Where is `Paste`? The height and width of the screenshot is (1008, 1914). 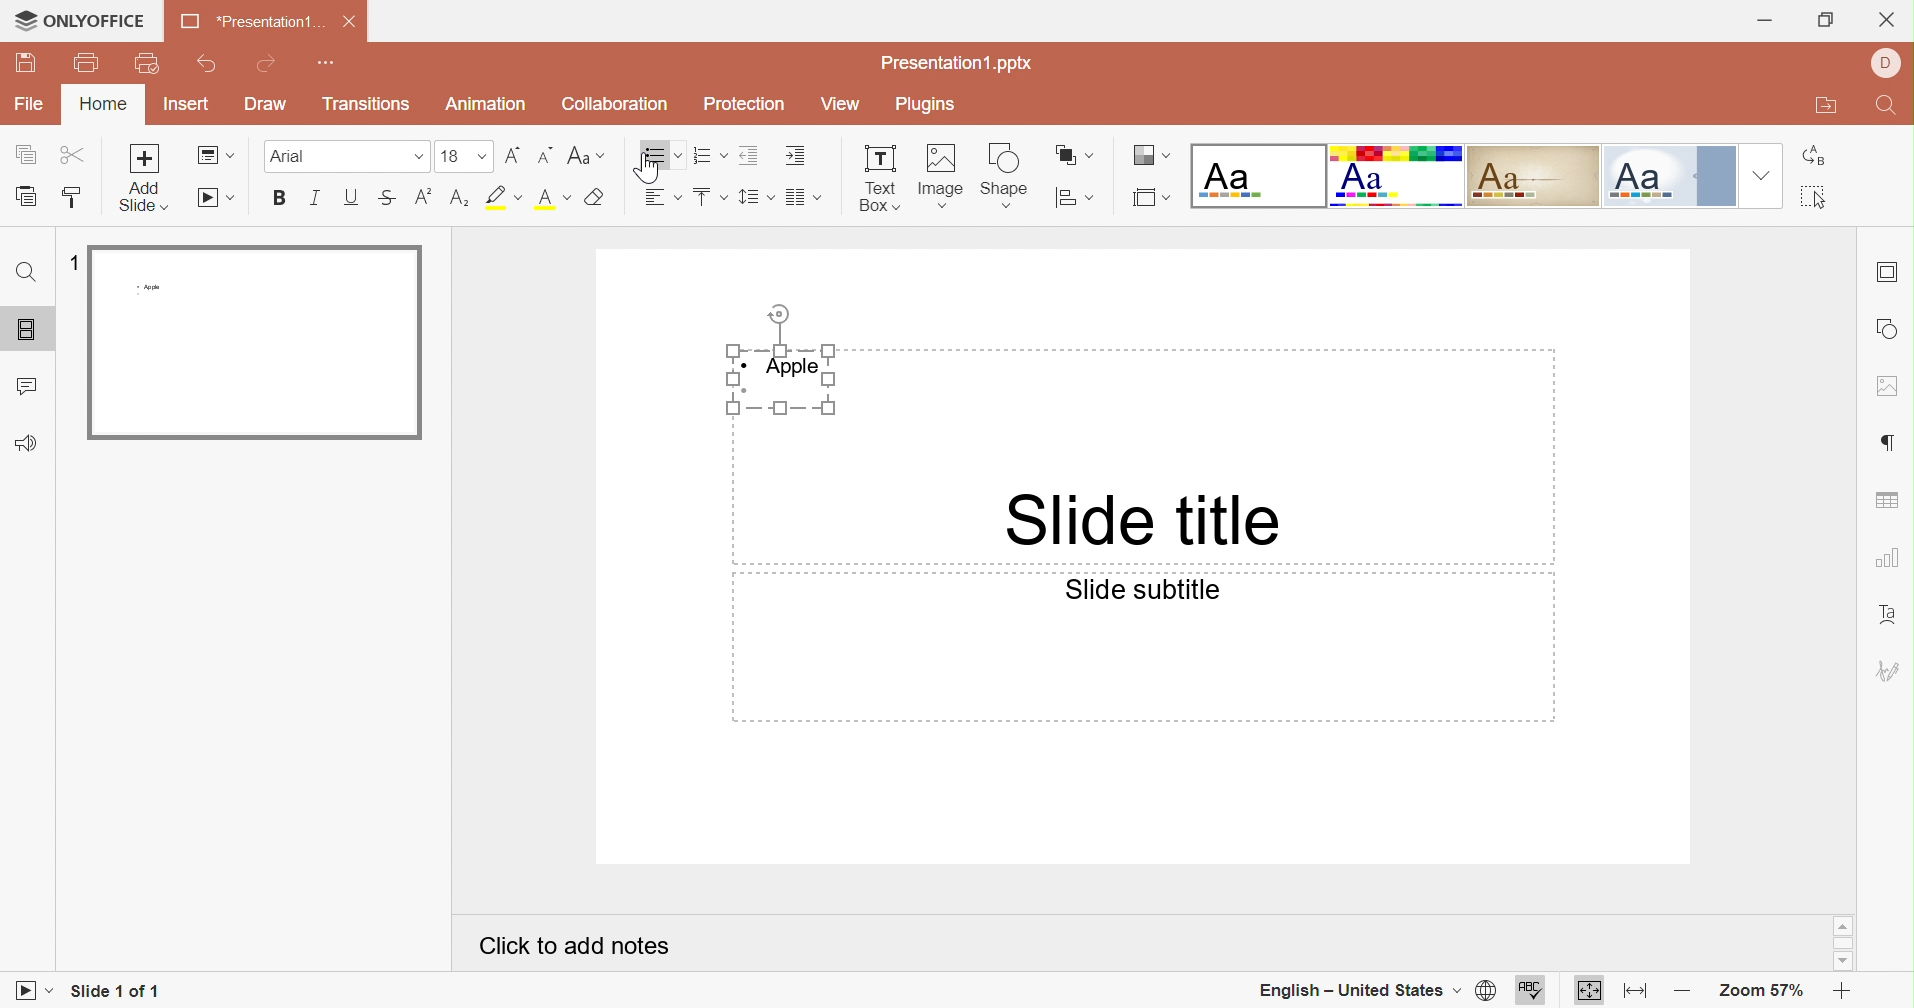 Paste is located at coordinates (27, 199).